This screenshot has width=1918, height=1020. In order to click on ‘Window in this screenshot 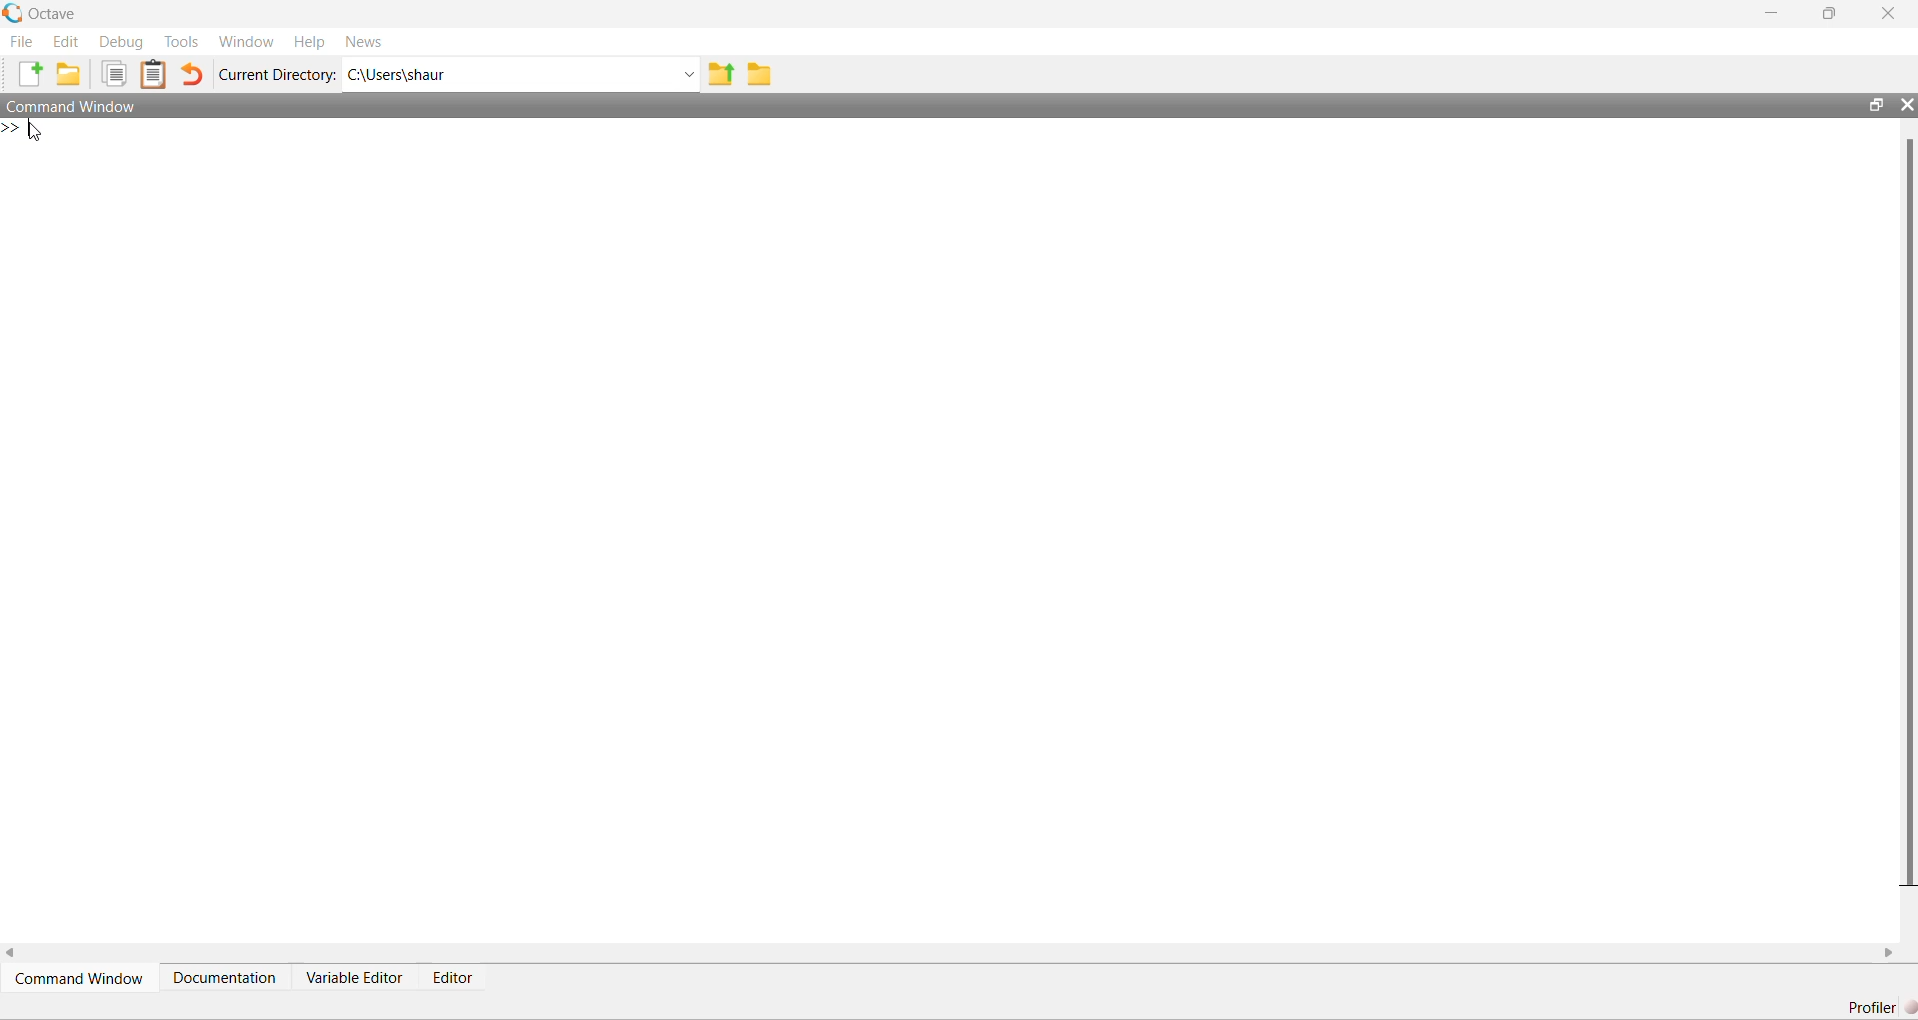, I will do `click(247, 42)`.